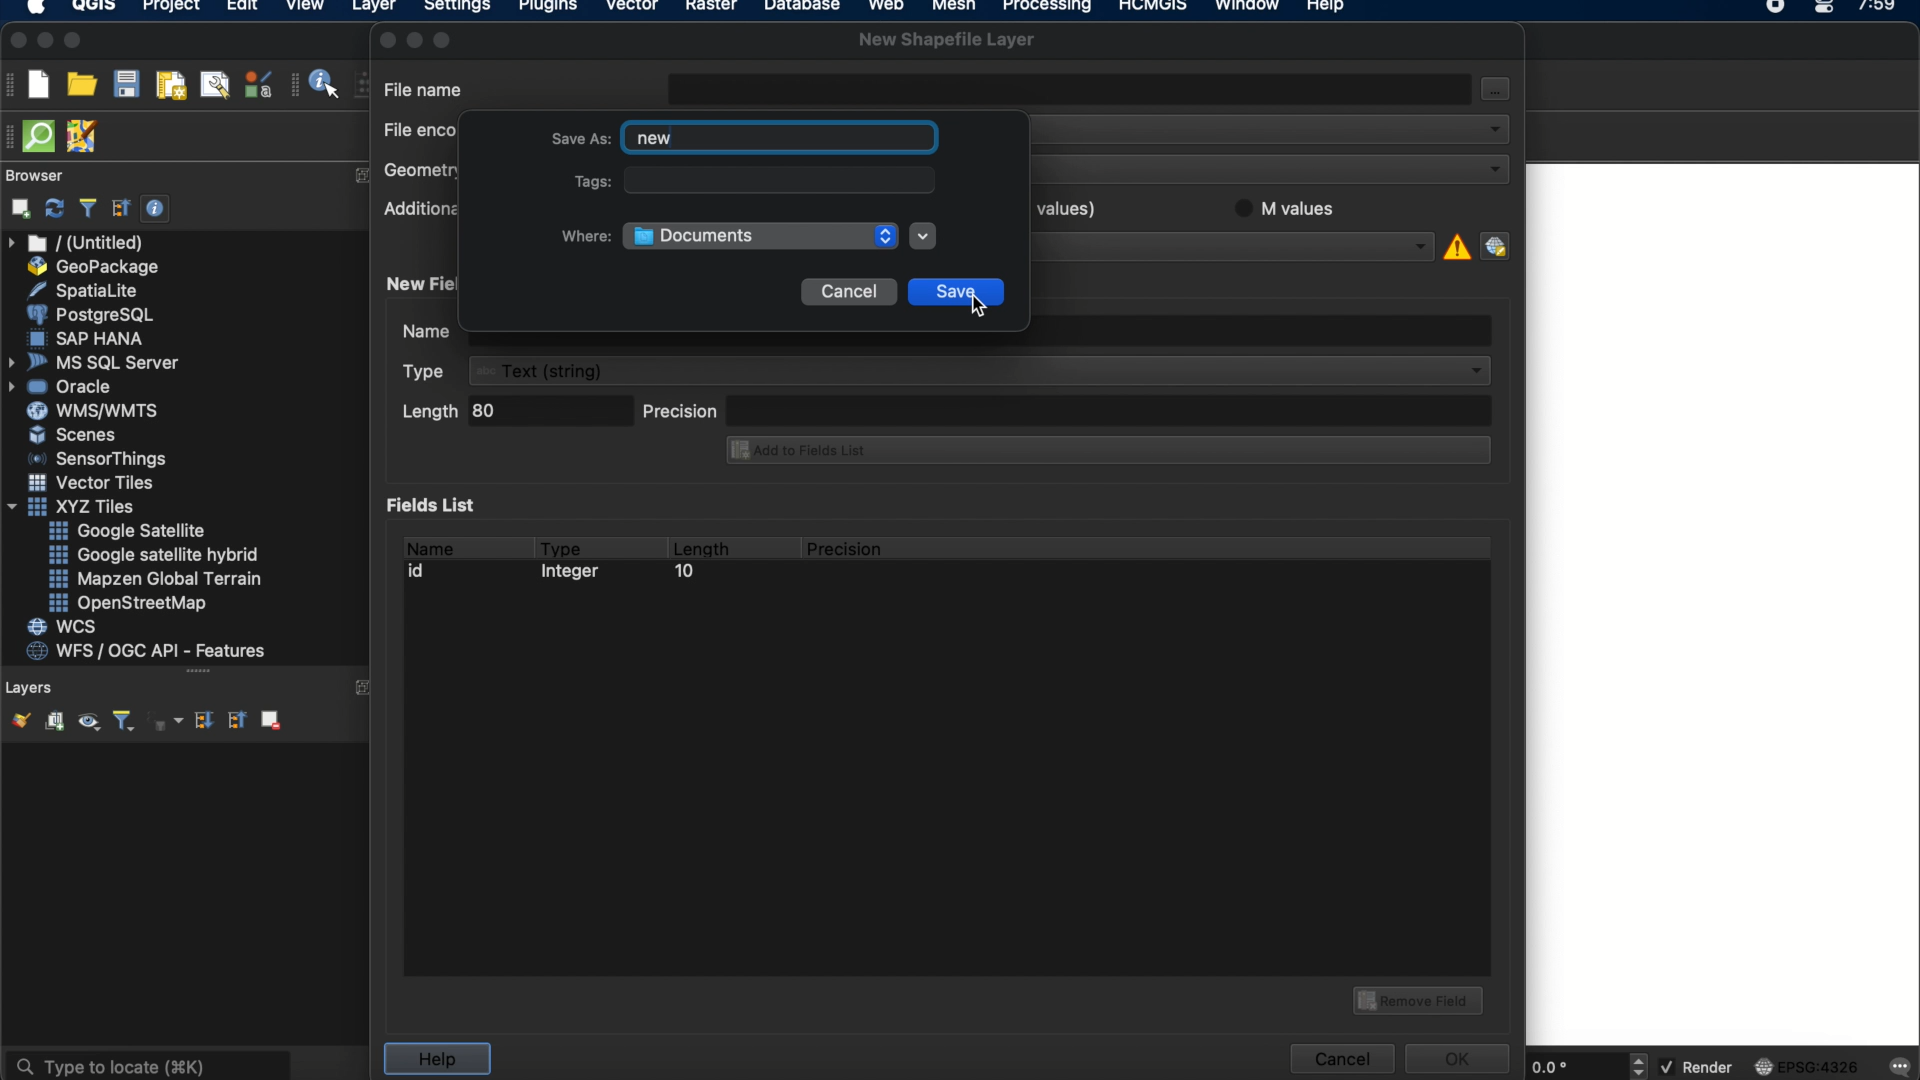 Image resolution: width=1920 pixels, height=1080 pixels. I want to click on open the layer, so click(16, 720).